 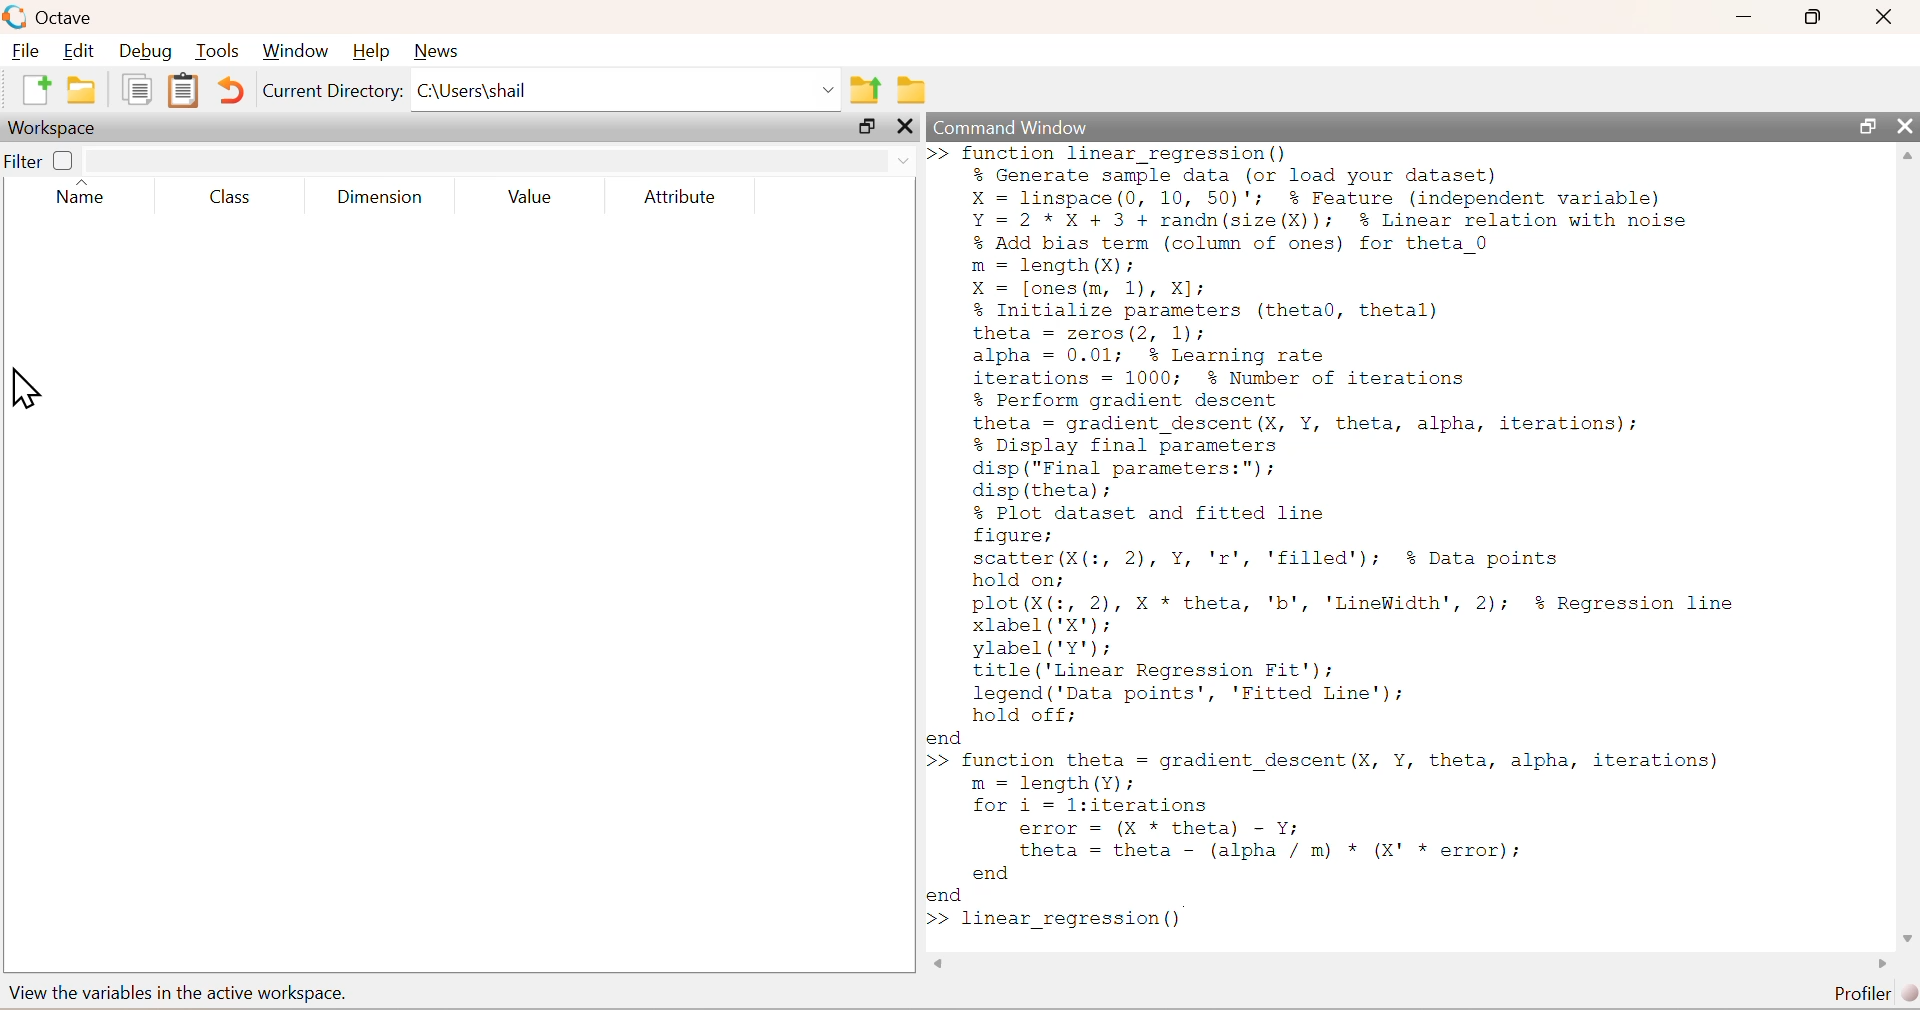 What do you see at coordinates (866, 89) in the screenshot?
I see `parent directory` at bounding box center [866, 89].